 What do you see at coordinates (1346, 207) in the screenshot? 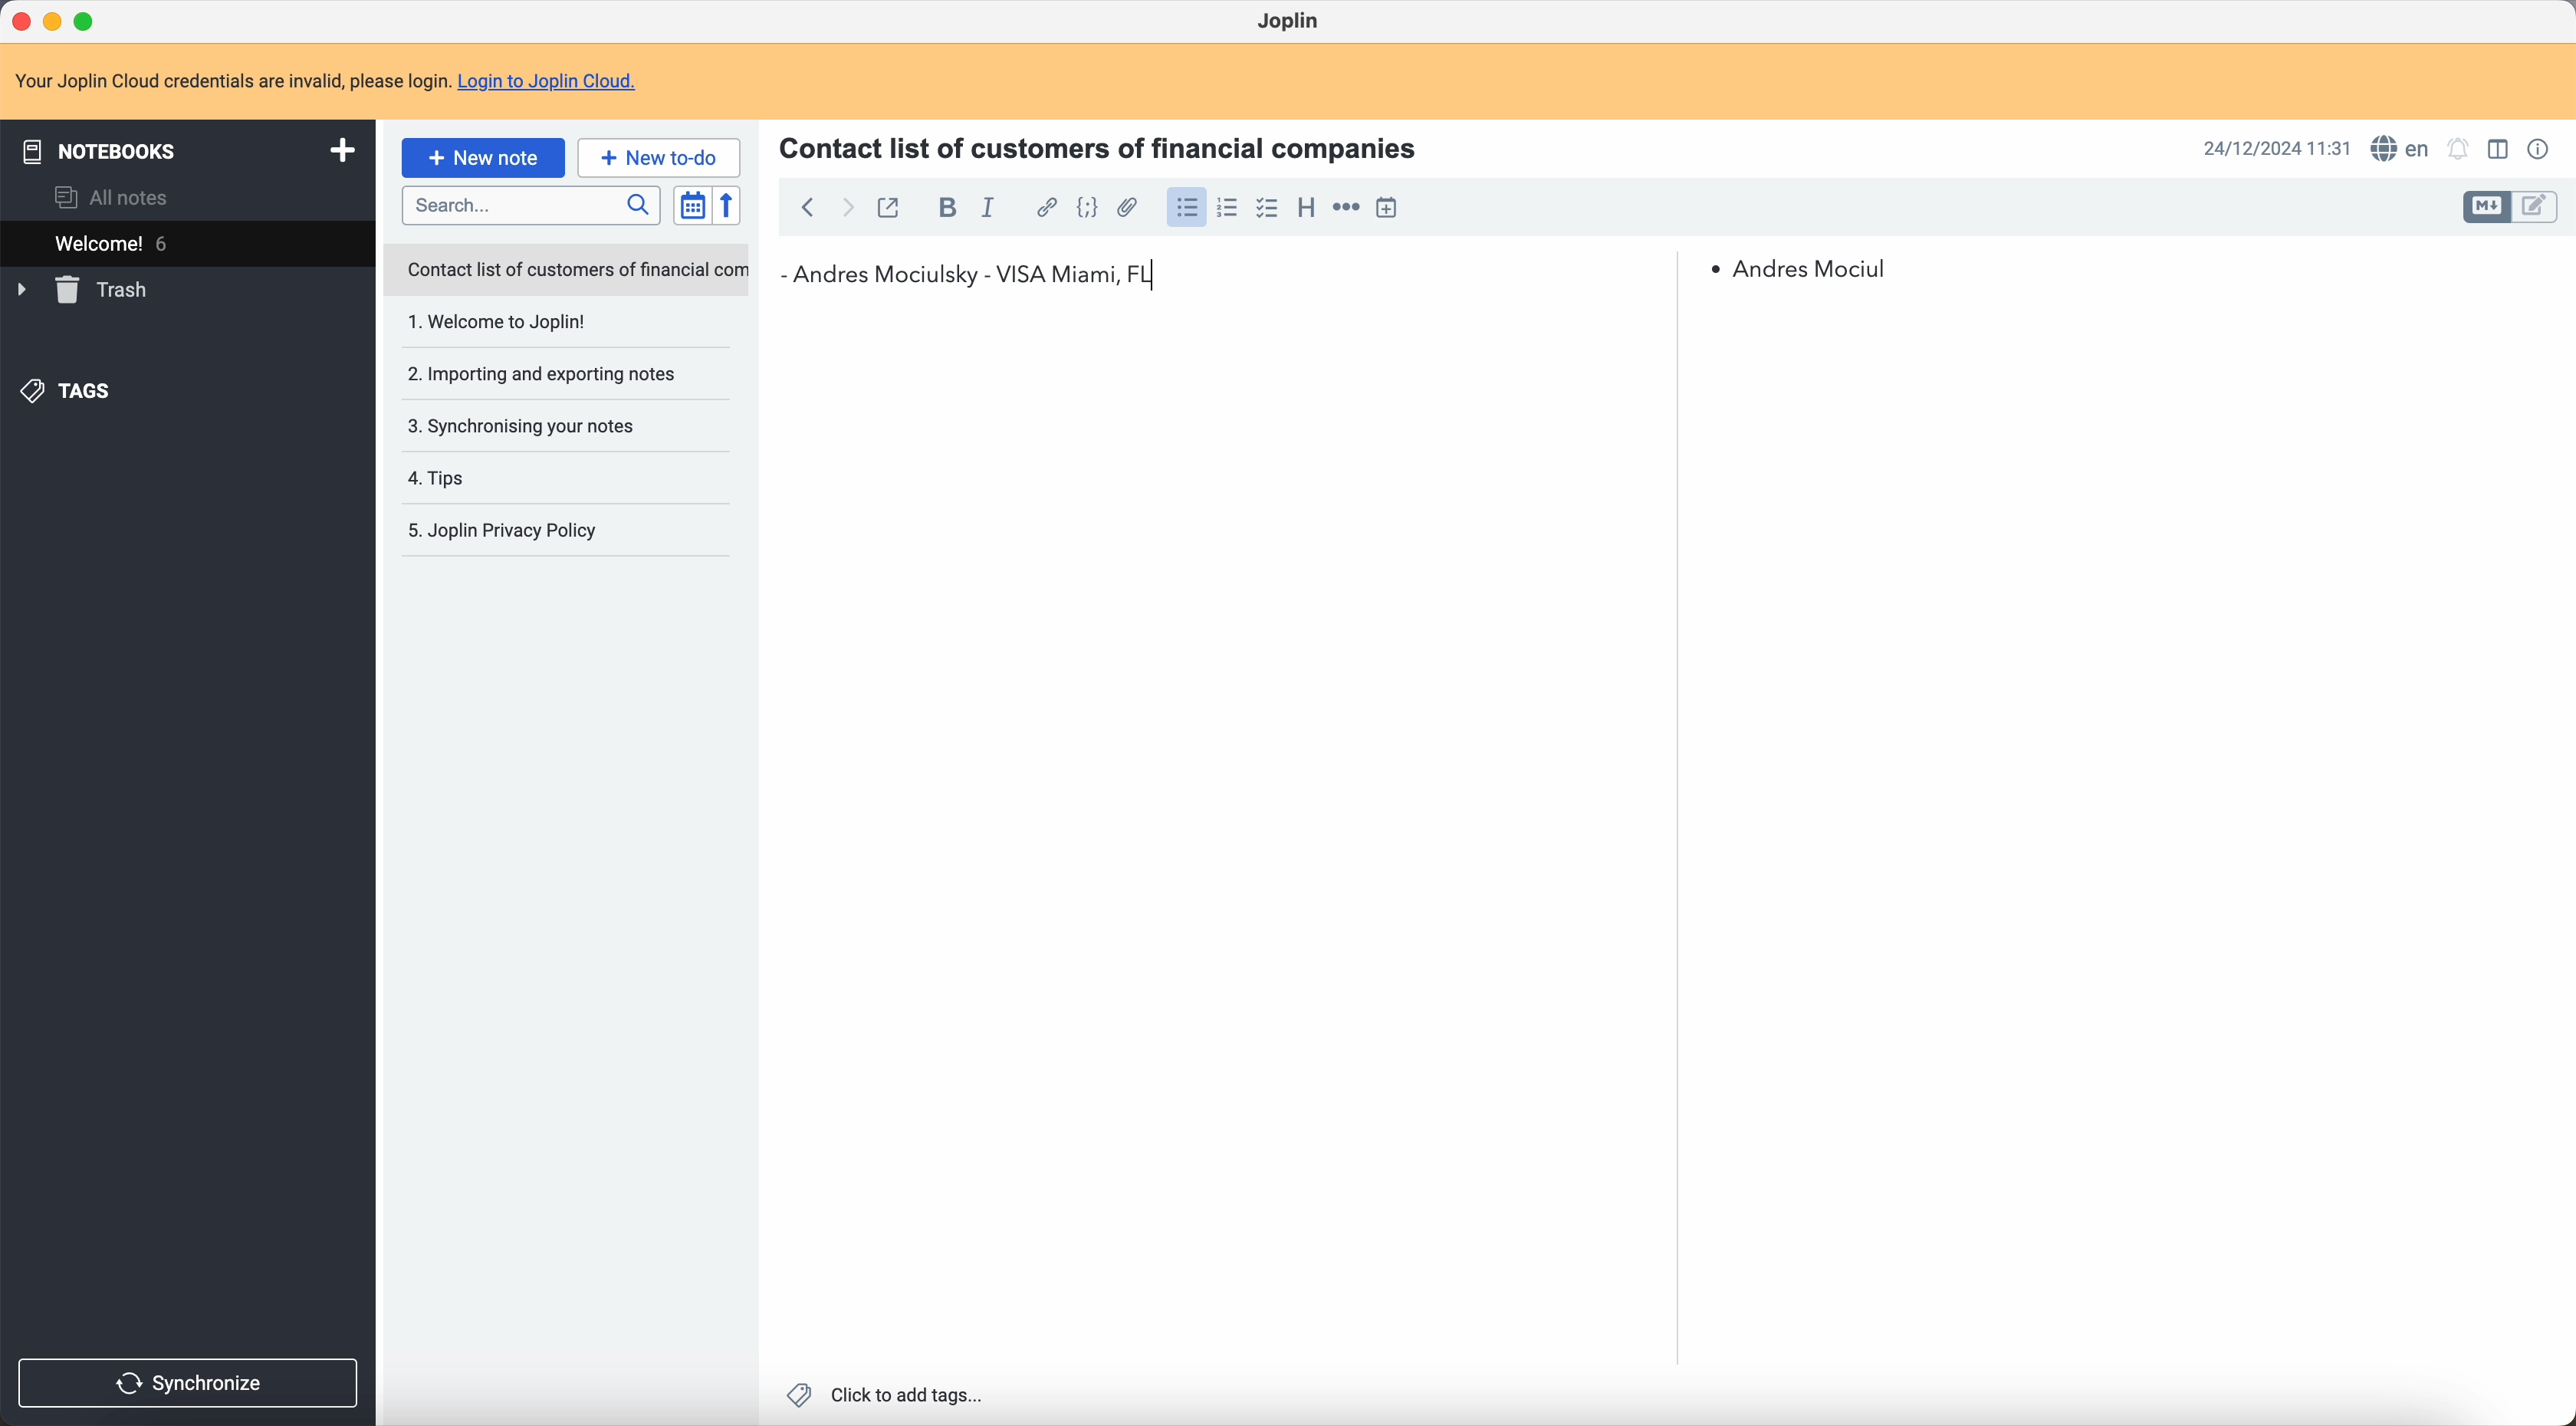
I see `horizontal rule` at bounding box center [1346, 207].